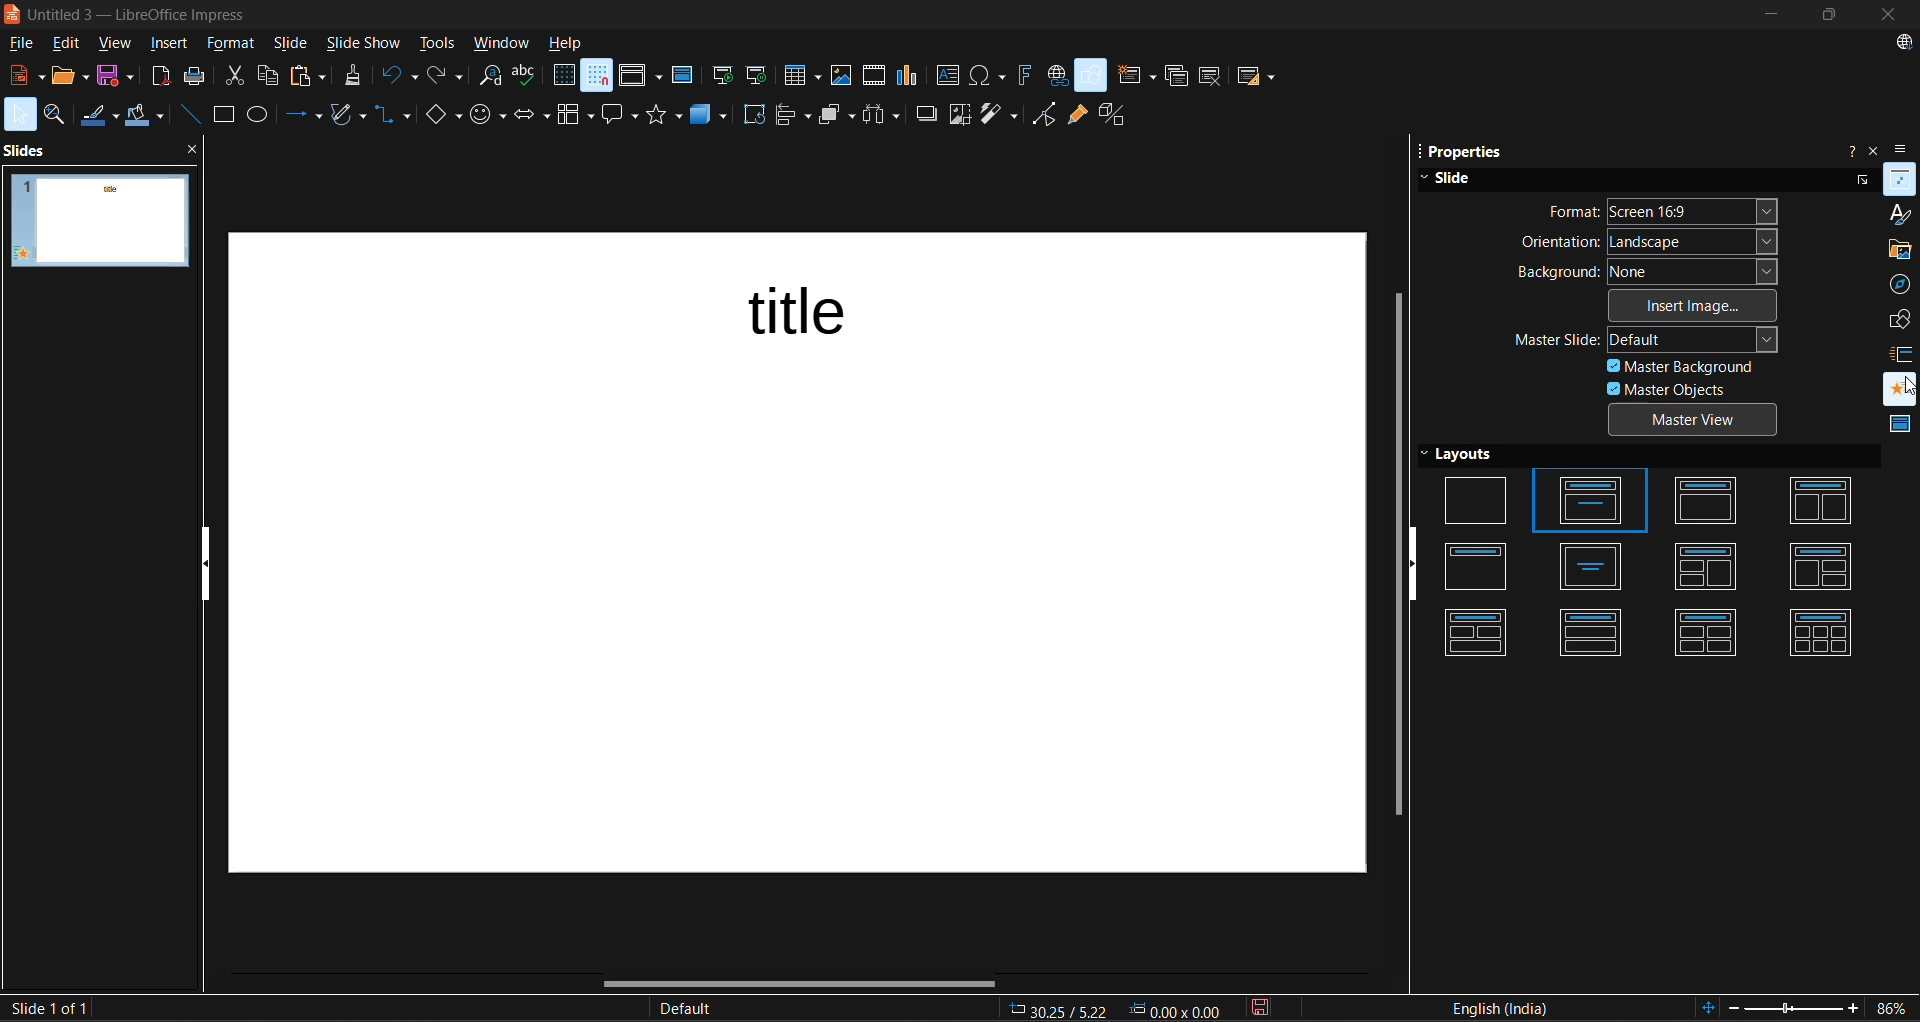  What do you see at coordinates (234, 77) in the screenshot?
I see `cut` at bounding box center [234, 77].